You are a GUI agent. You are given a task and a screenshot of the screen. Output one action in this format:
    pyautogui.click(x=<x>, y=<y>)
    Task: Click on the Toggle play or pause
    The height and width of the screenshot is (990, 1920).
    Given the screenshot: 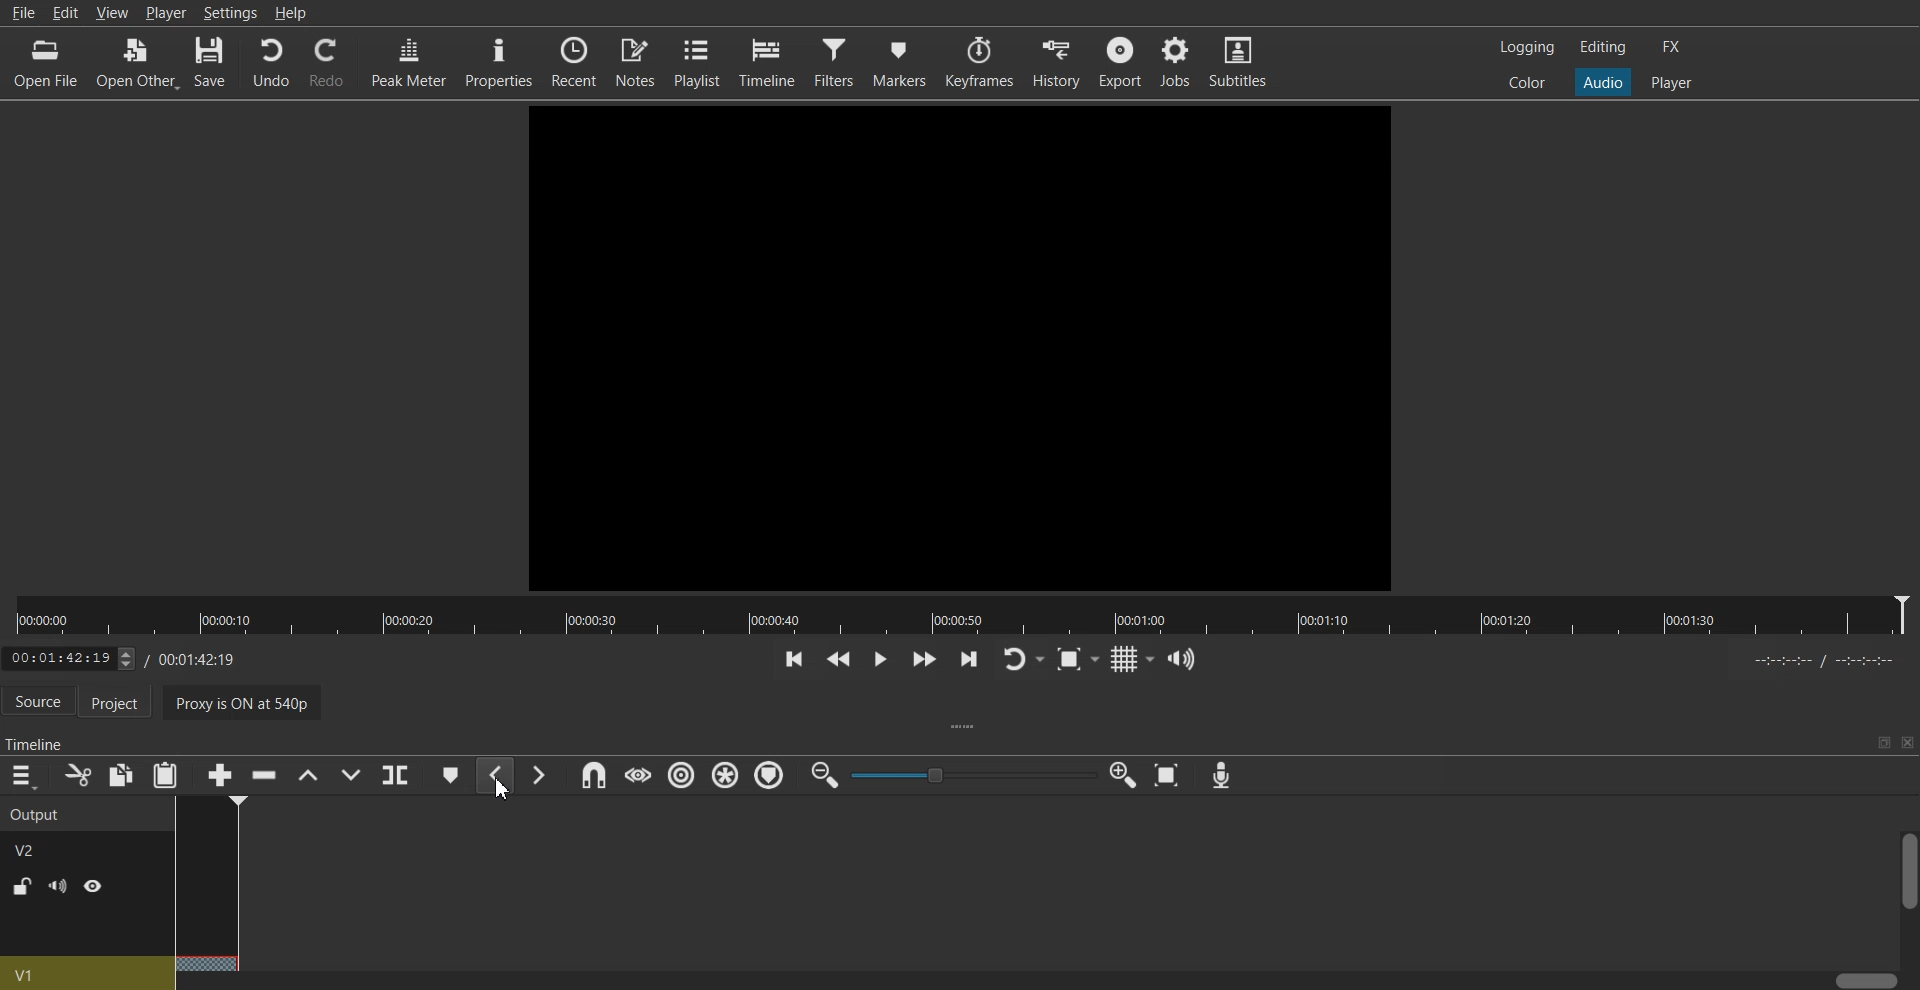 What is the action you would take?
    pyautogui.click(x=880, y=659)
    